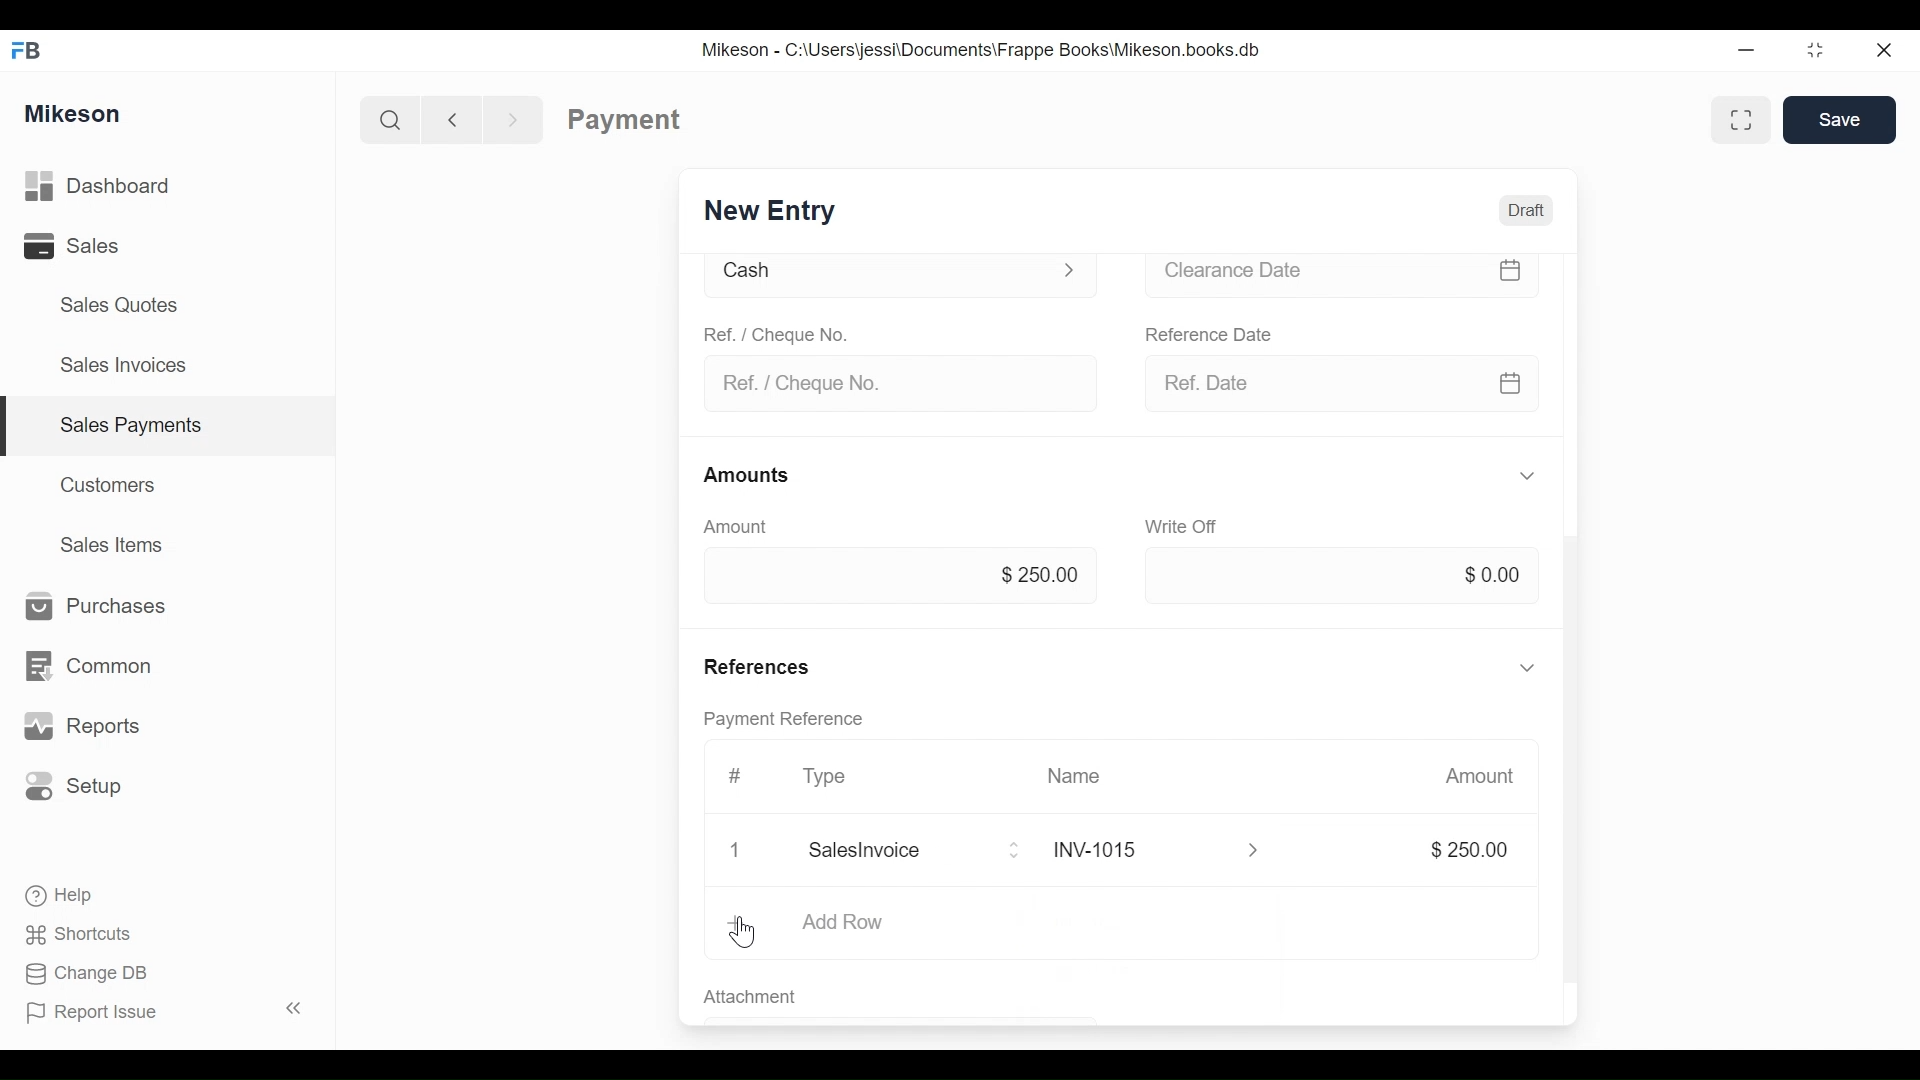 The image size is (1920, 1080). I want to click on $0.00, so click(1498, 574).